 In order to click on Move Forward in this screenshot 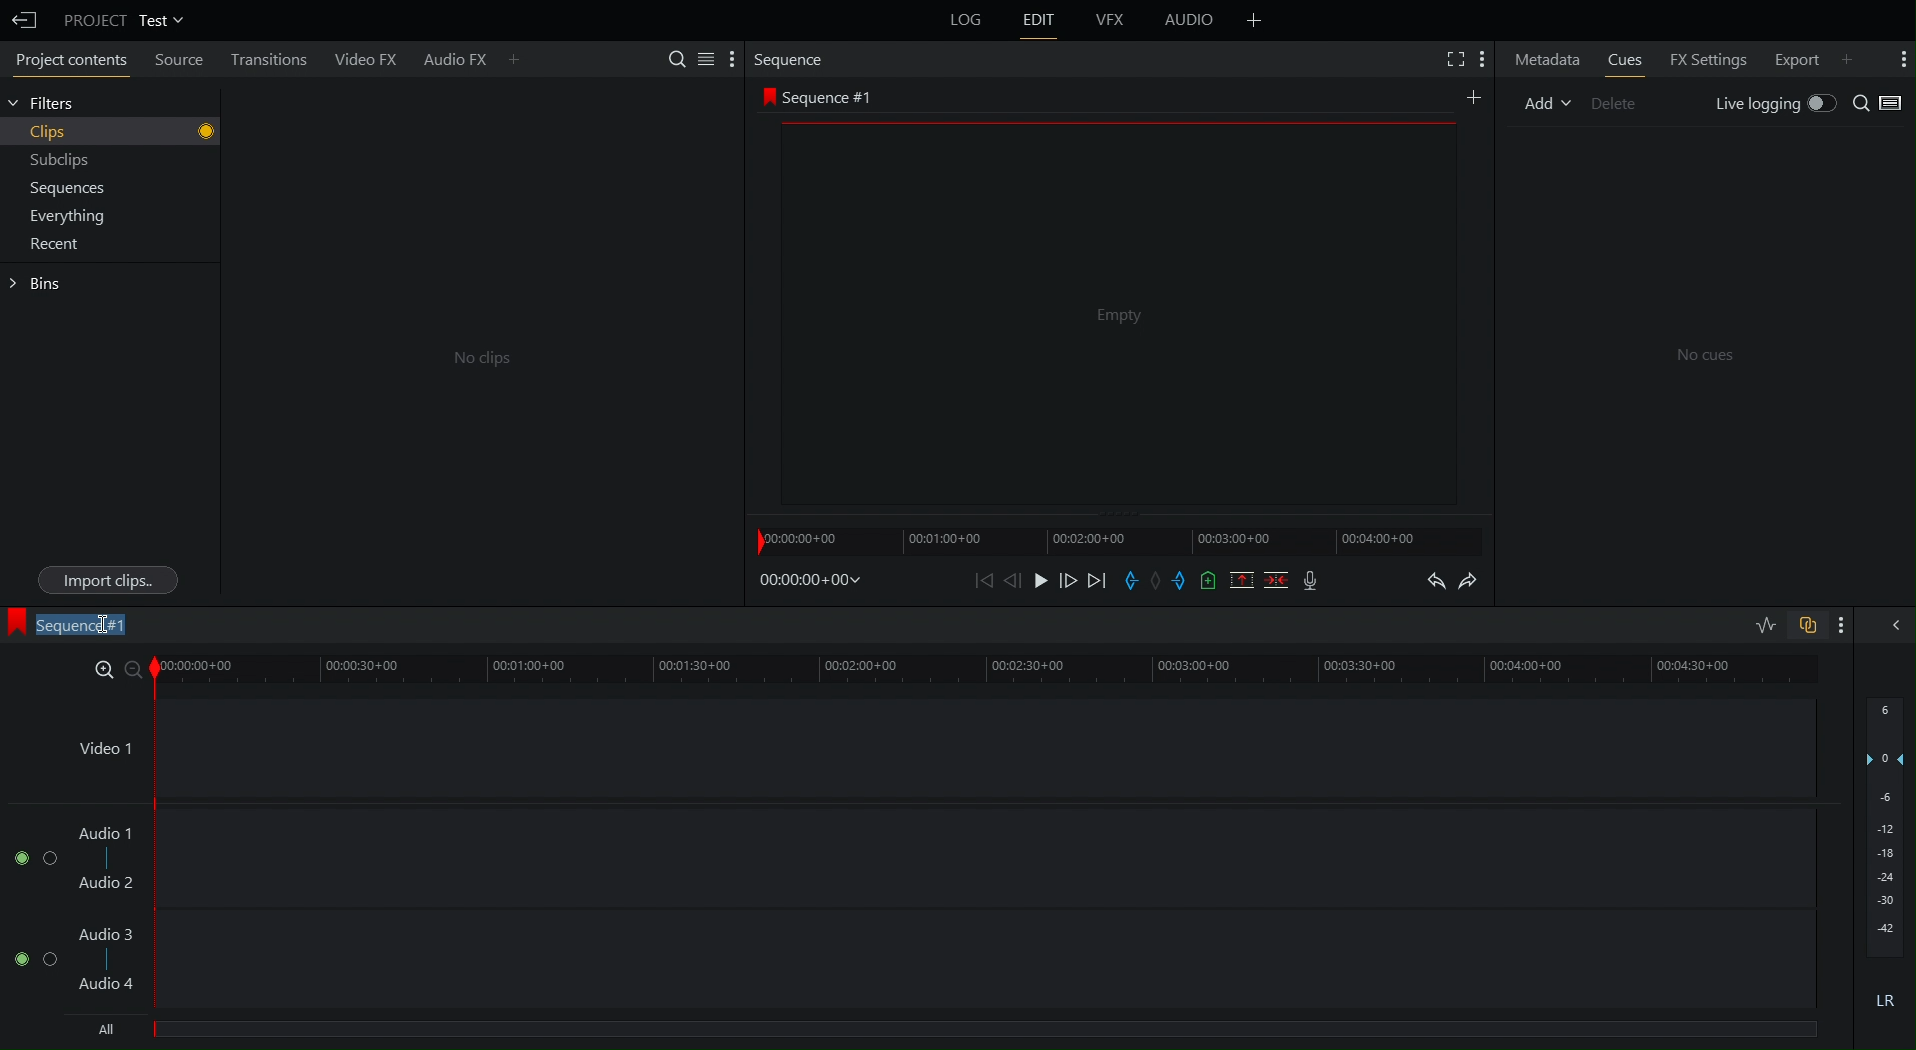, I will do `click(1070, 580)`.